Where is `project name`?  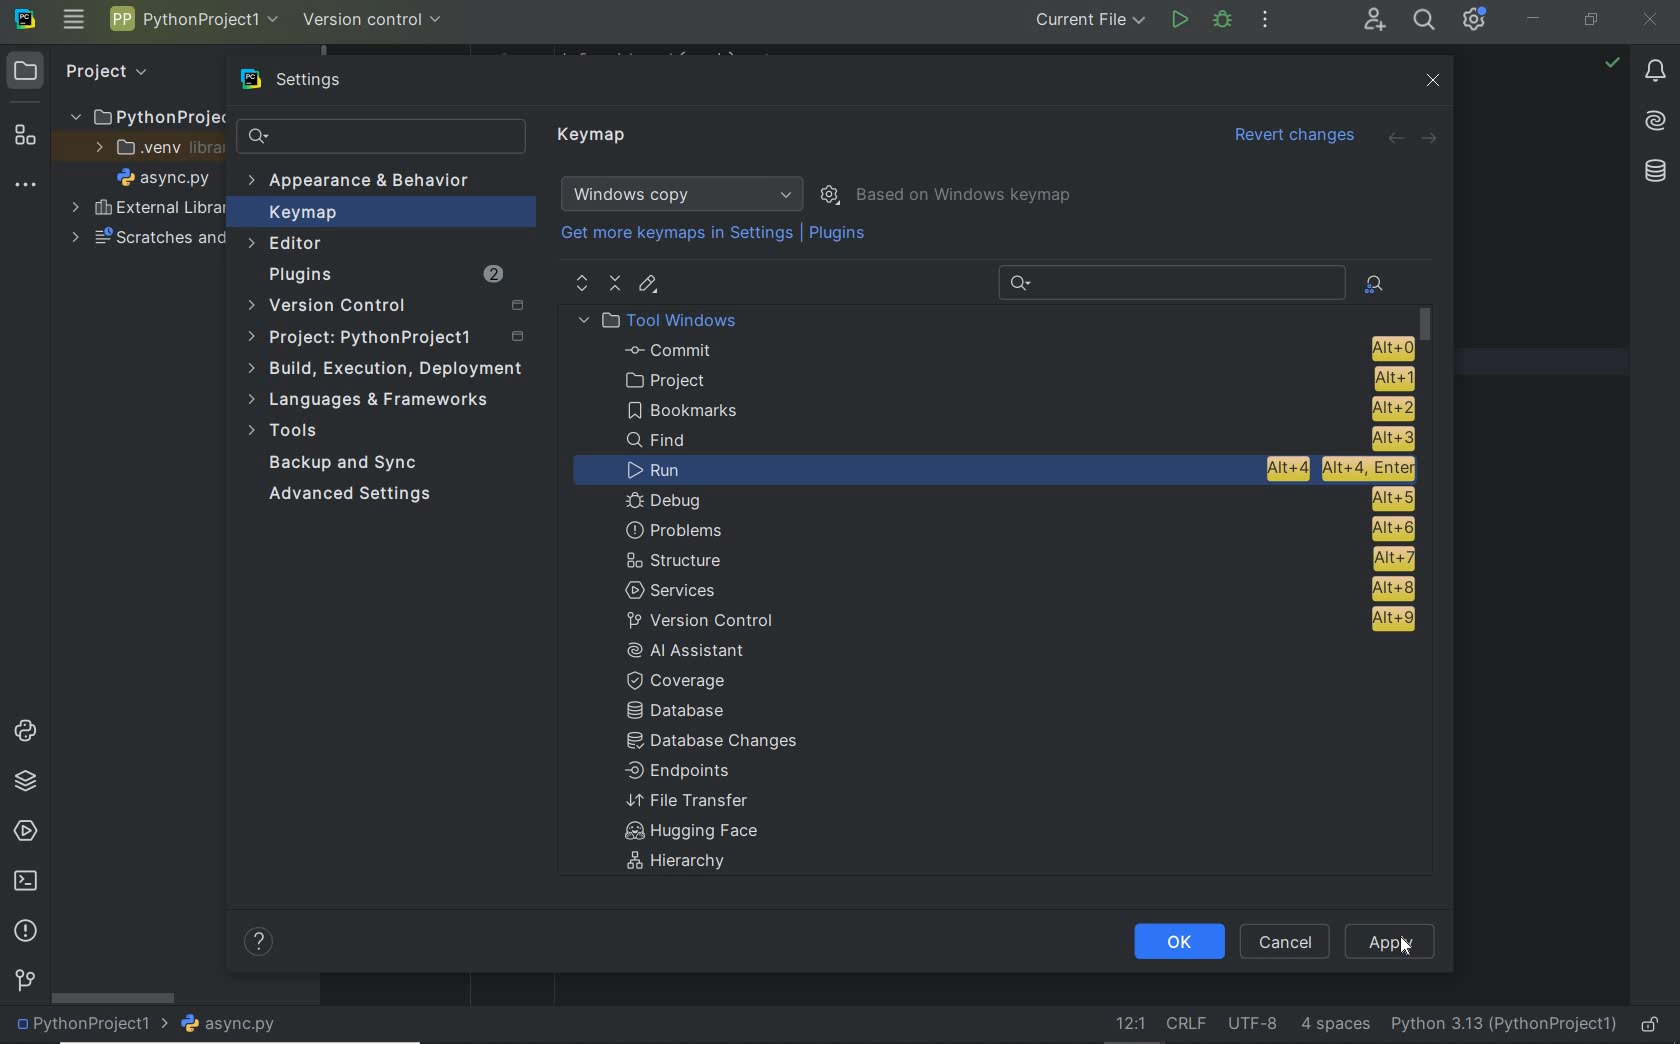
project name is located at coordinates (87, 1026).